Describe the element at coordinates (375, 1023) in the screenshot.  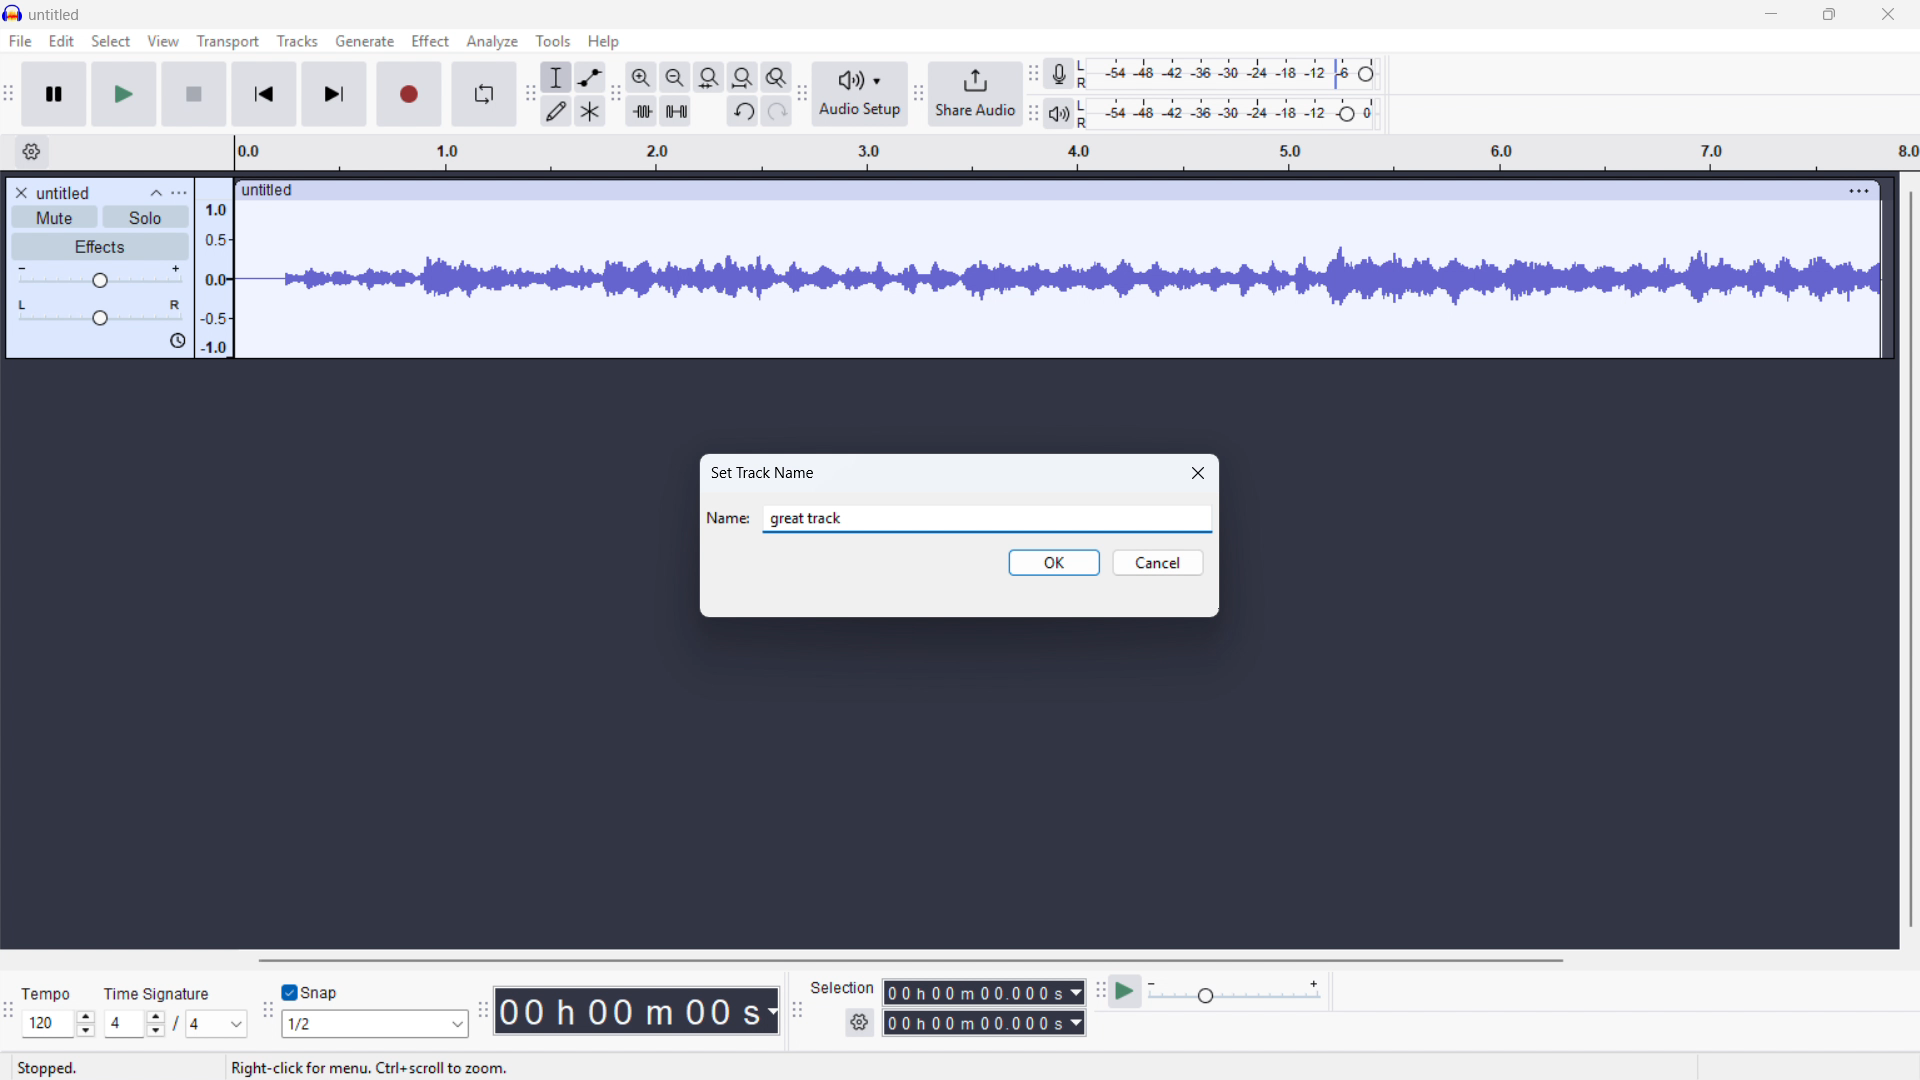
I see `Set snapping ` at that location.